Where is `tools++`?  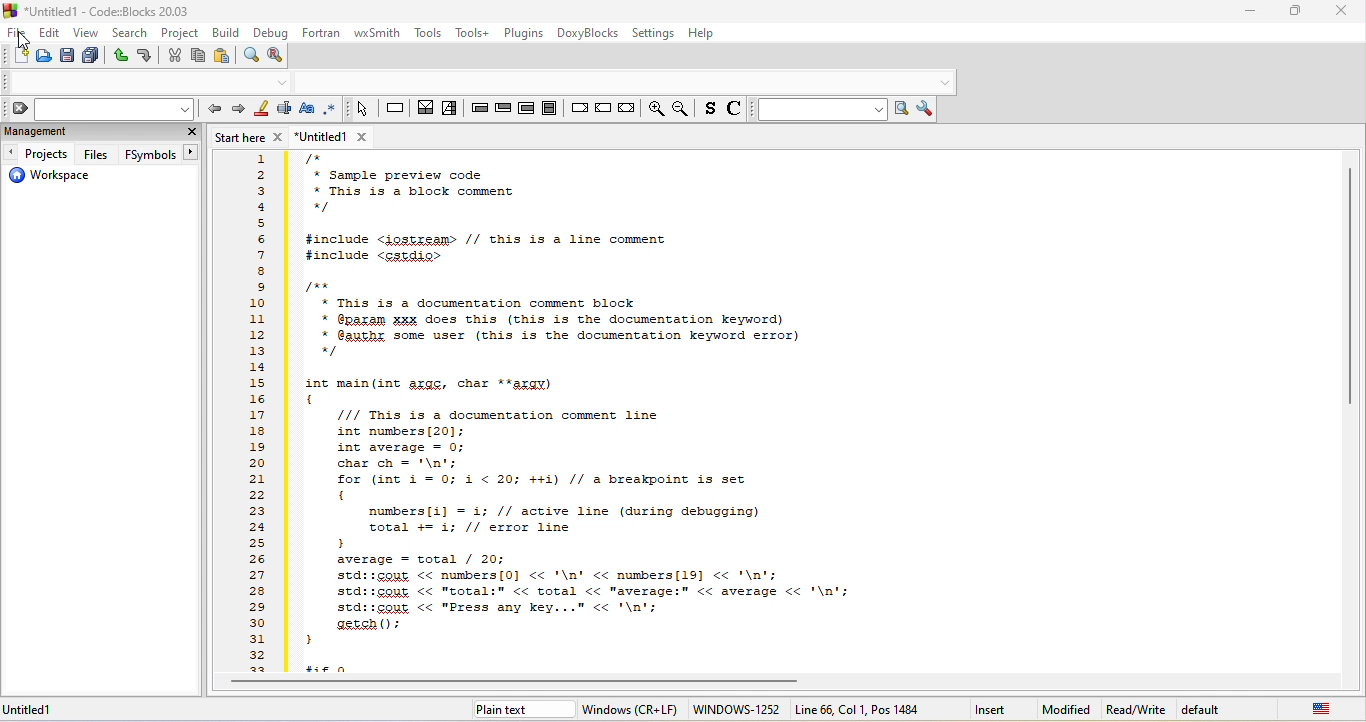
tools++ is located at coordinates (475, 32).